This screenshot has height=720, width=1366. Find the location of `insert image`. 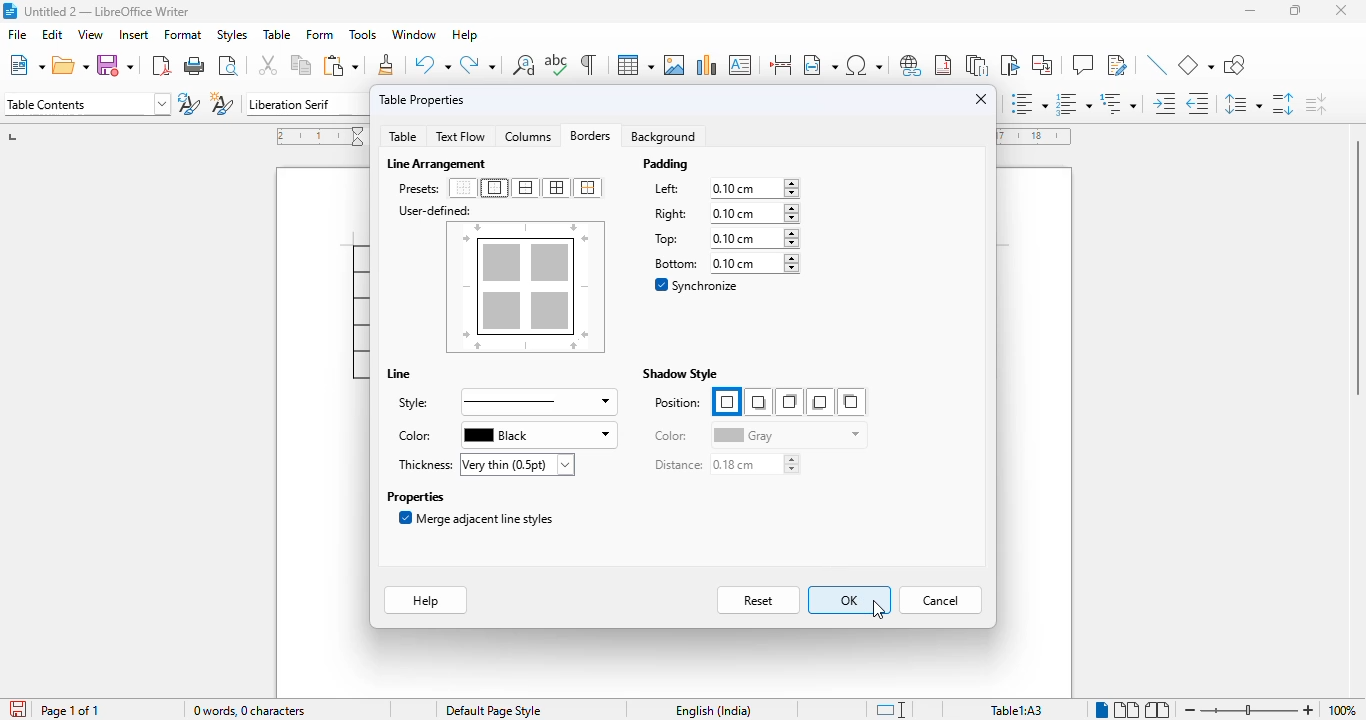

insert image is located at coordinates (674, 64).